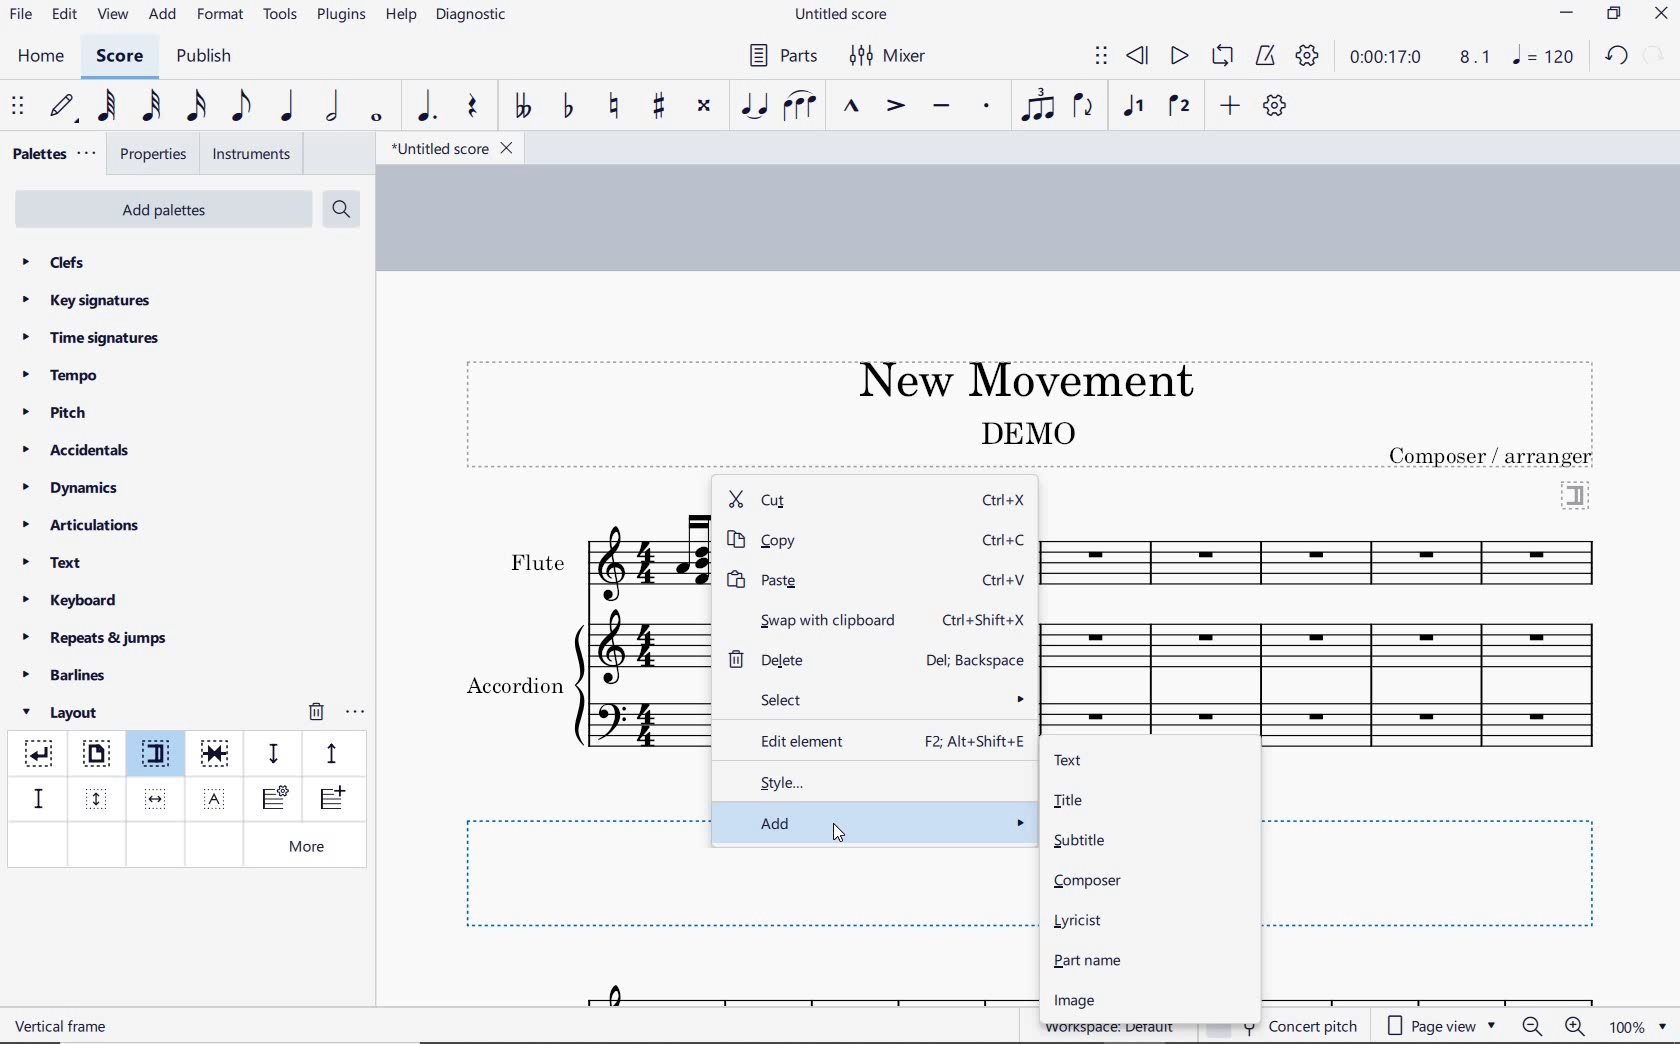 The image size is (1680, 1044). I want to click on text, so click(1067, 761).